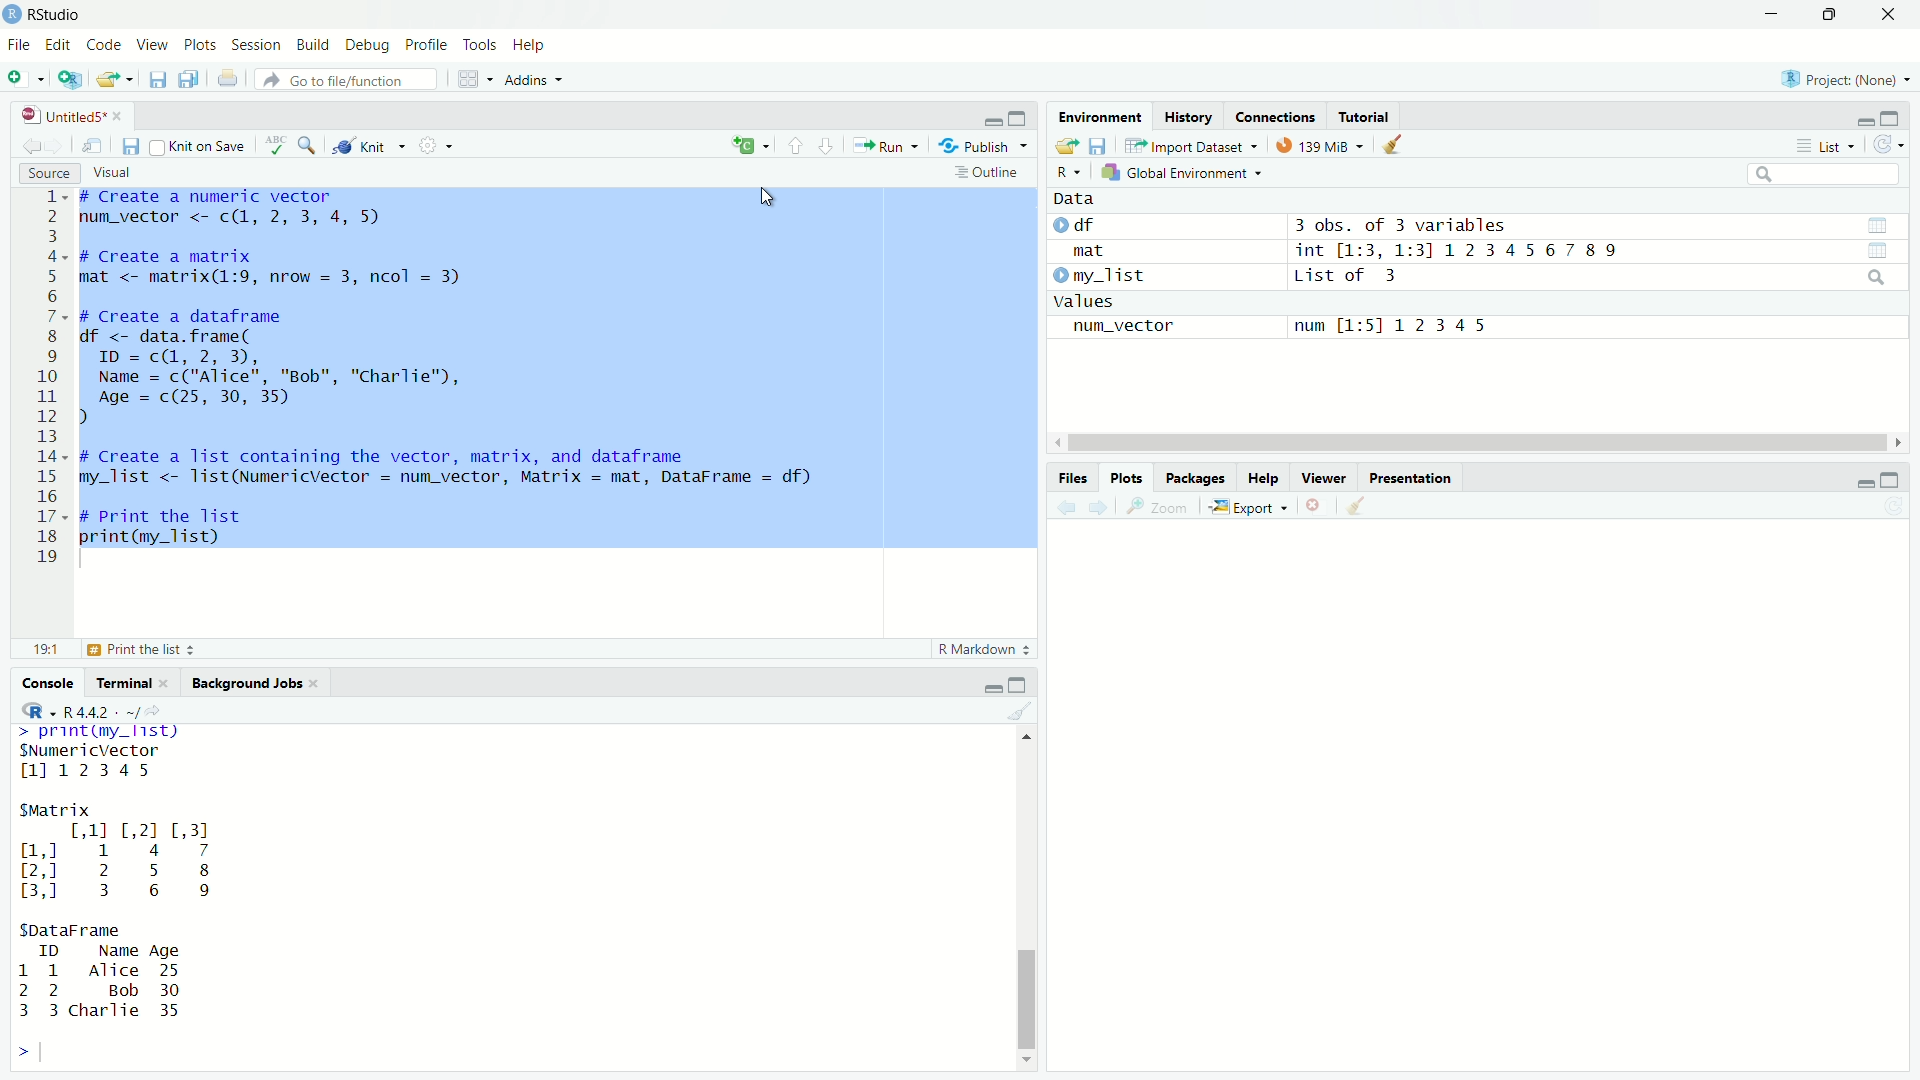 The image size is (1920, 1080). What do you see at coordinates (439, 148) in the screenshot?
I see `settings` at bounding box center [439, 148].